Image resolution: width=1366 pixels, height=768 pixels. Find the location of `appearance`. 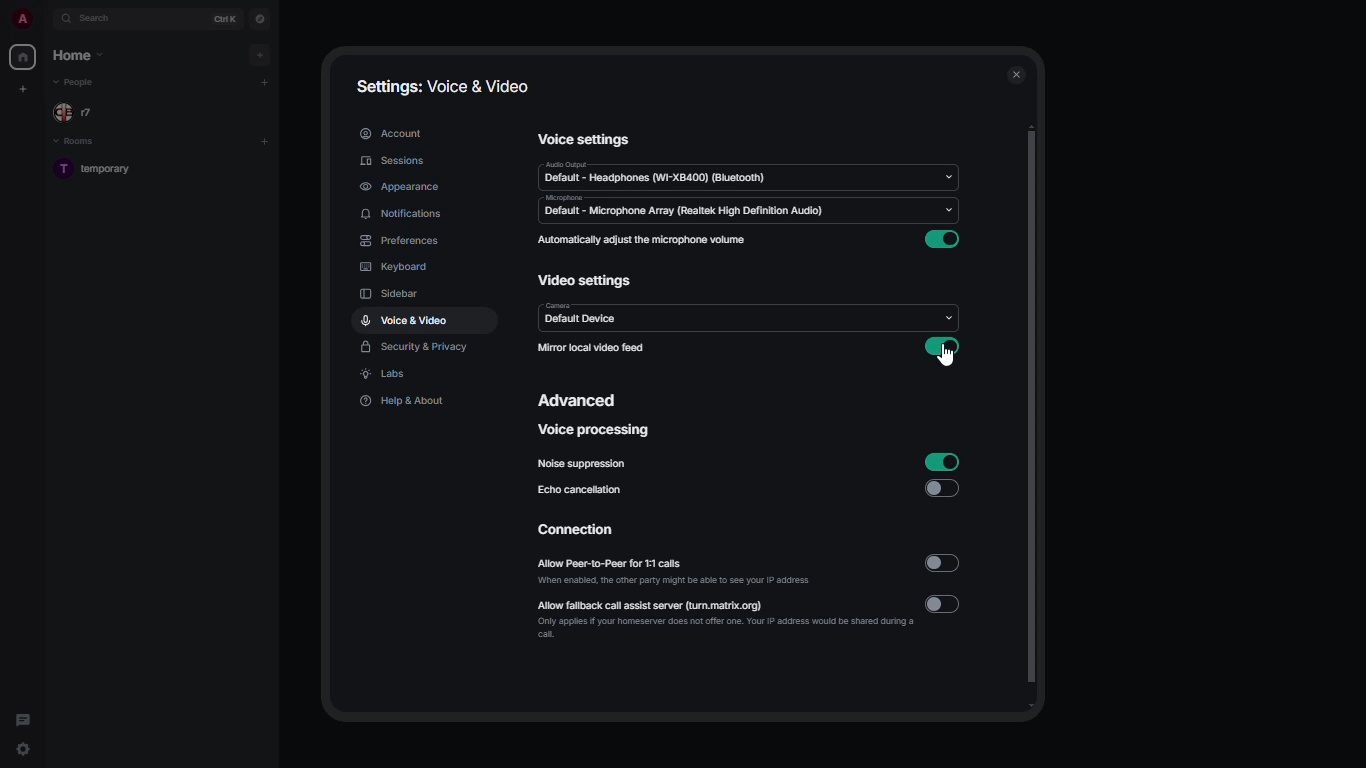

appearance is located at coordinates (401, 188).